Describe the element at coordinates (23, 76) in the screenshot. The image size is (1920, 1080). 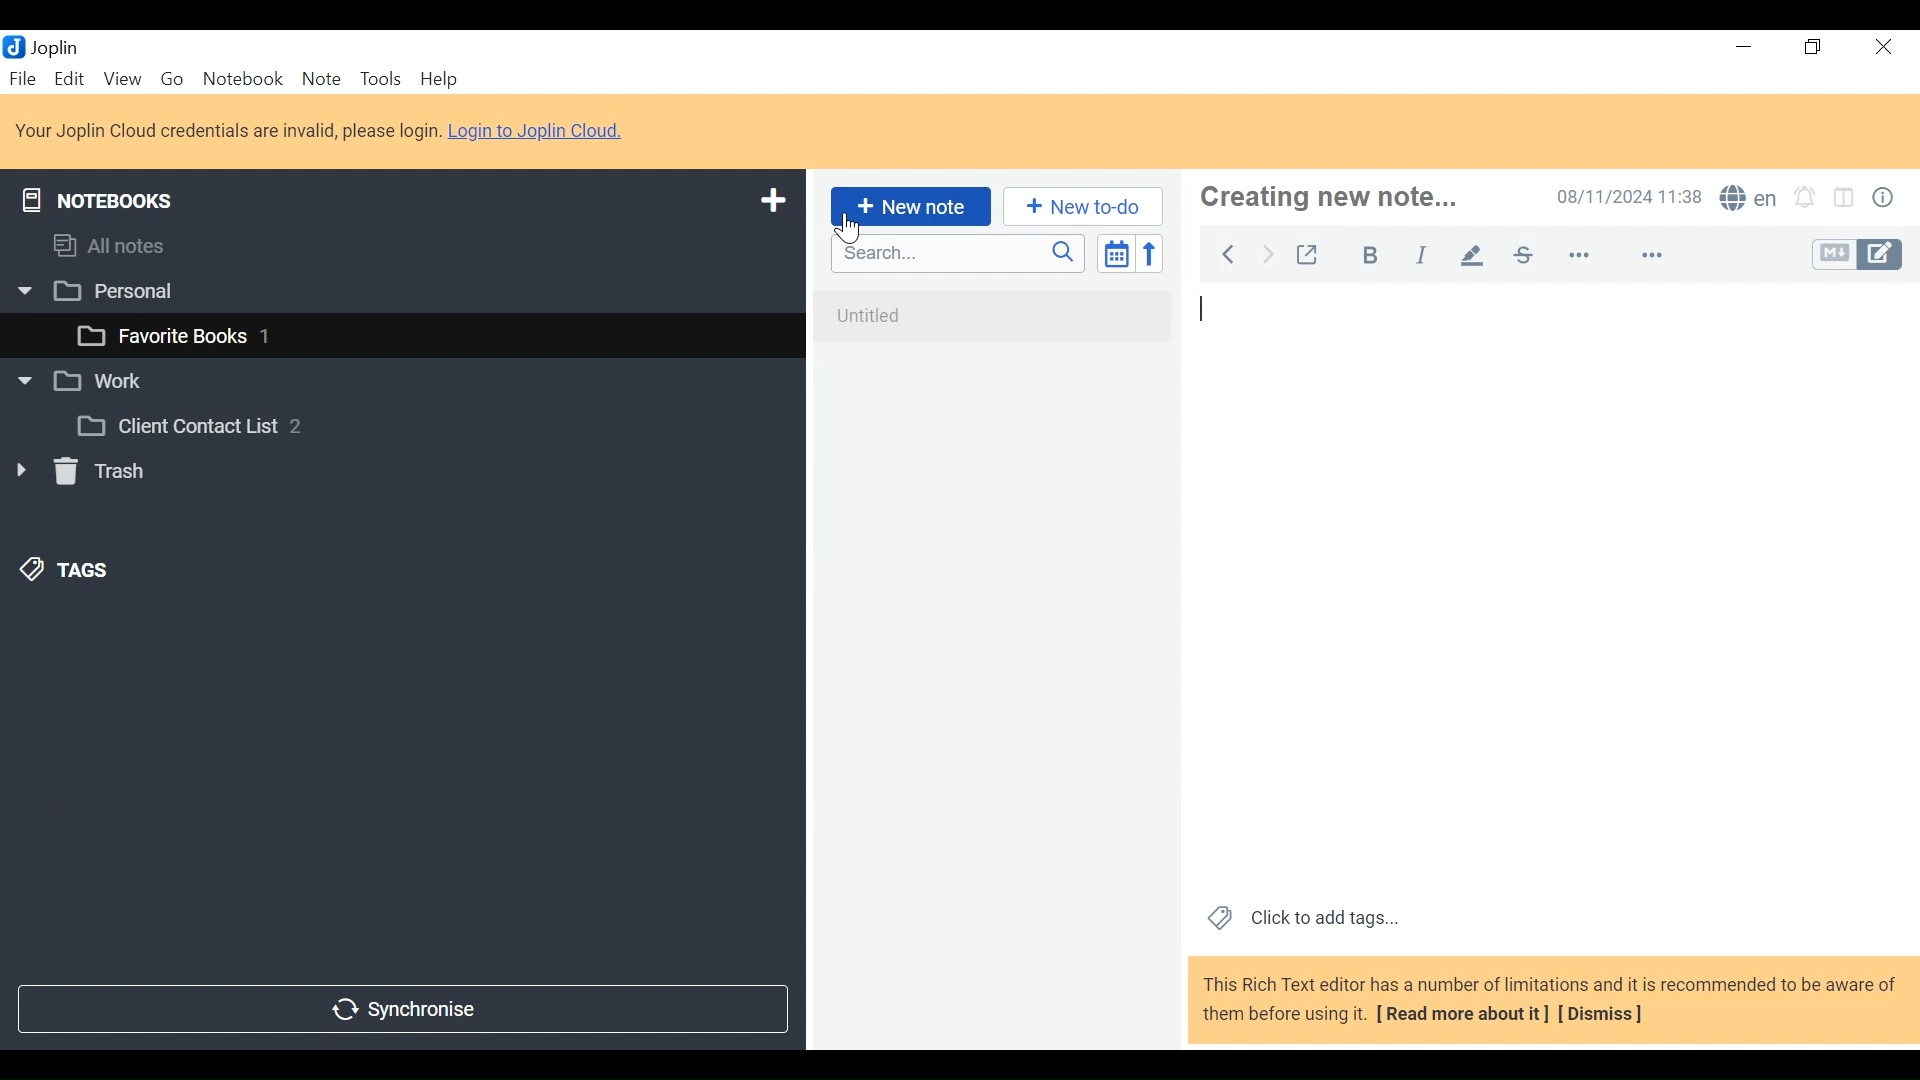
I see `File` at that location.